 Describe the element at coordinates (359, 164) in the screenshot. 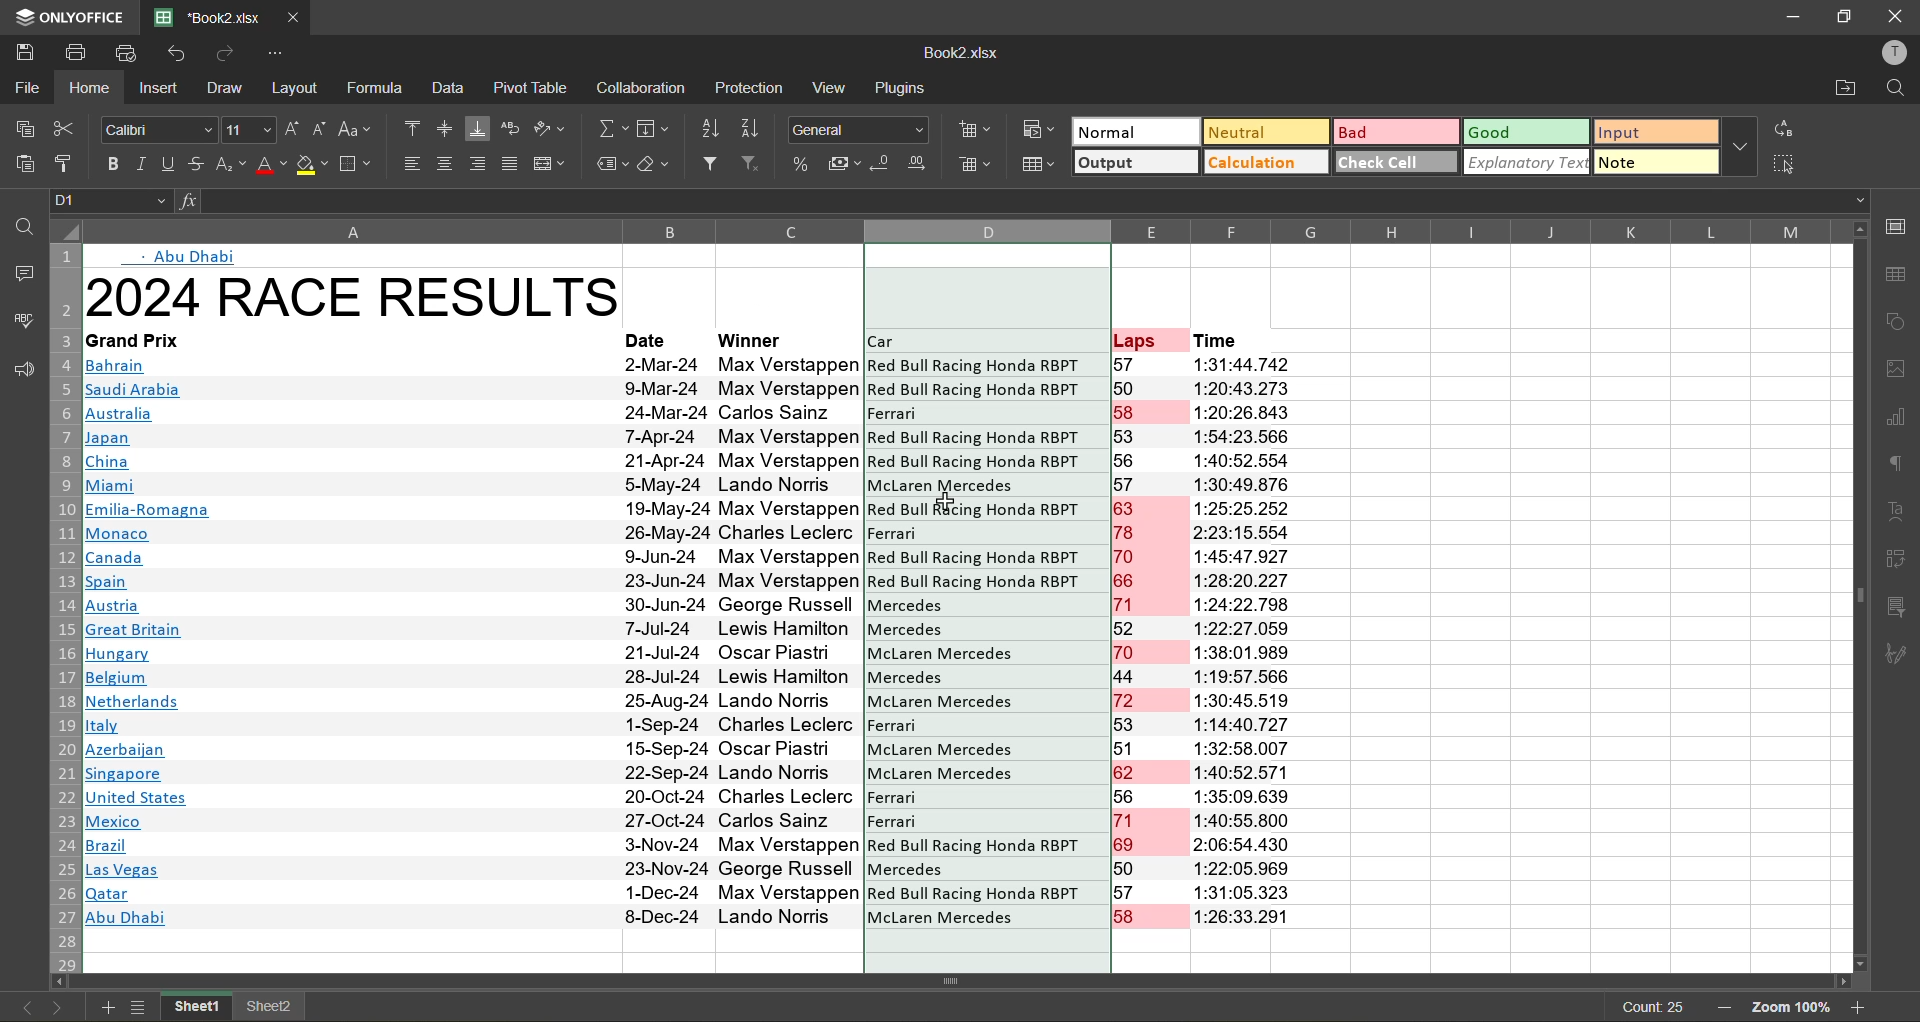

I see `borders` at that location.